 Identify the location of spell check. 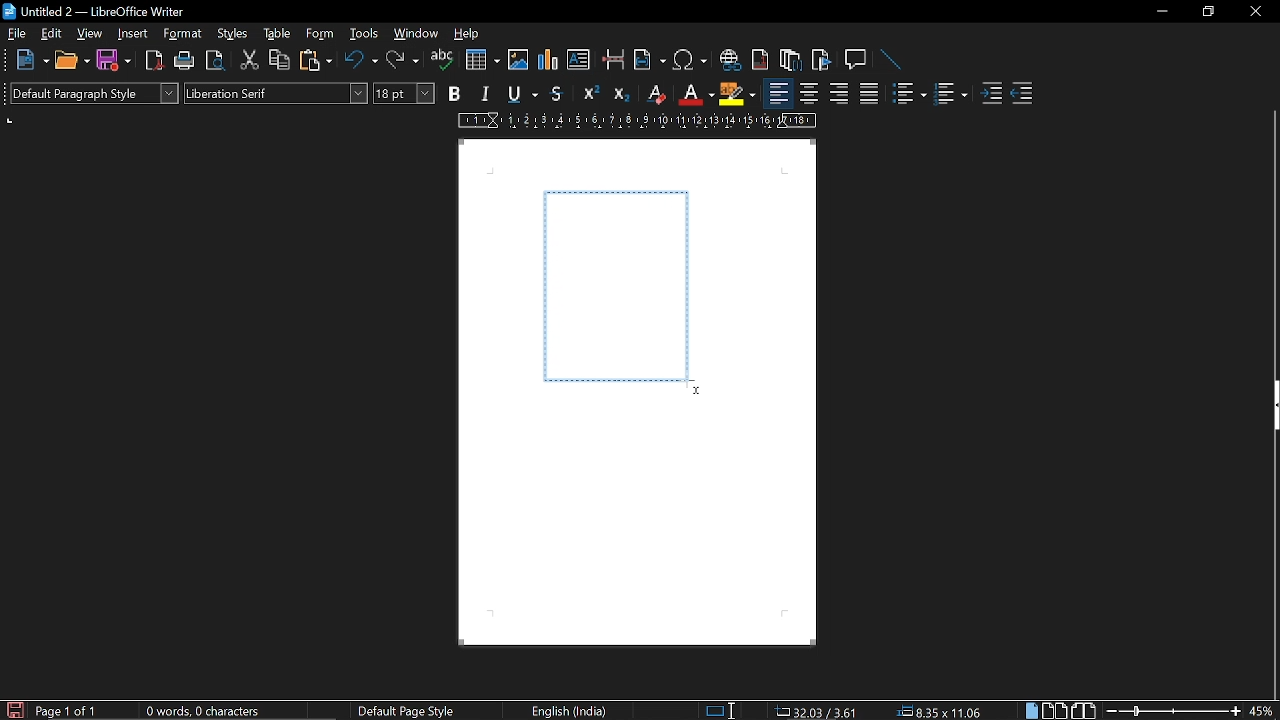
(441, 62).